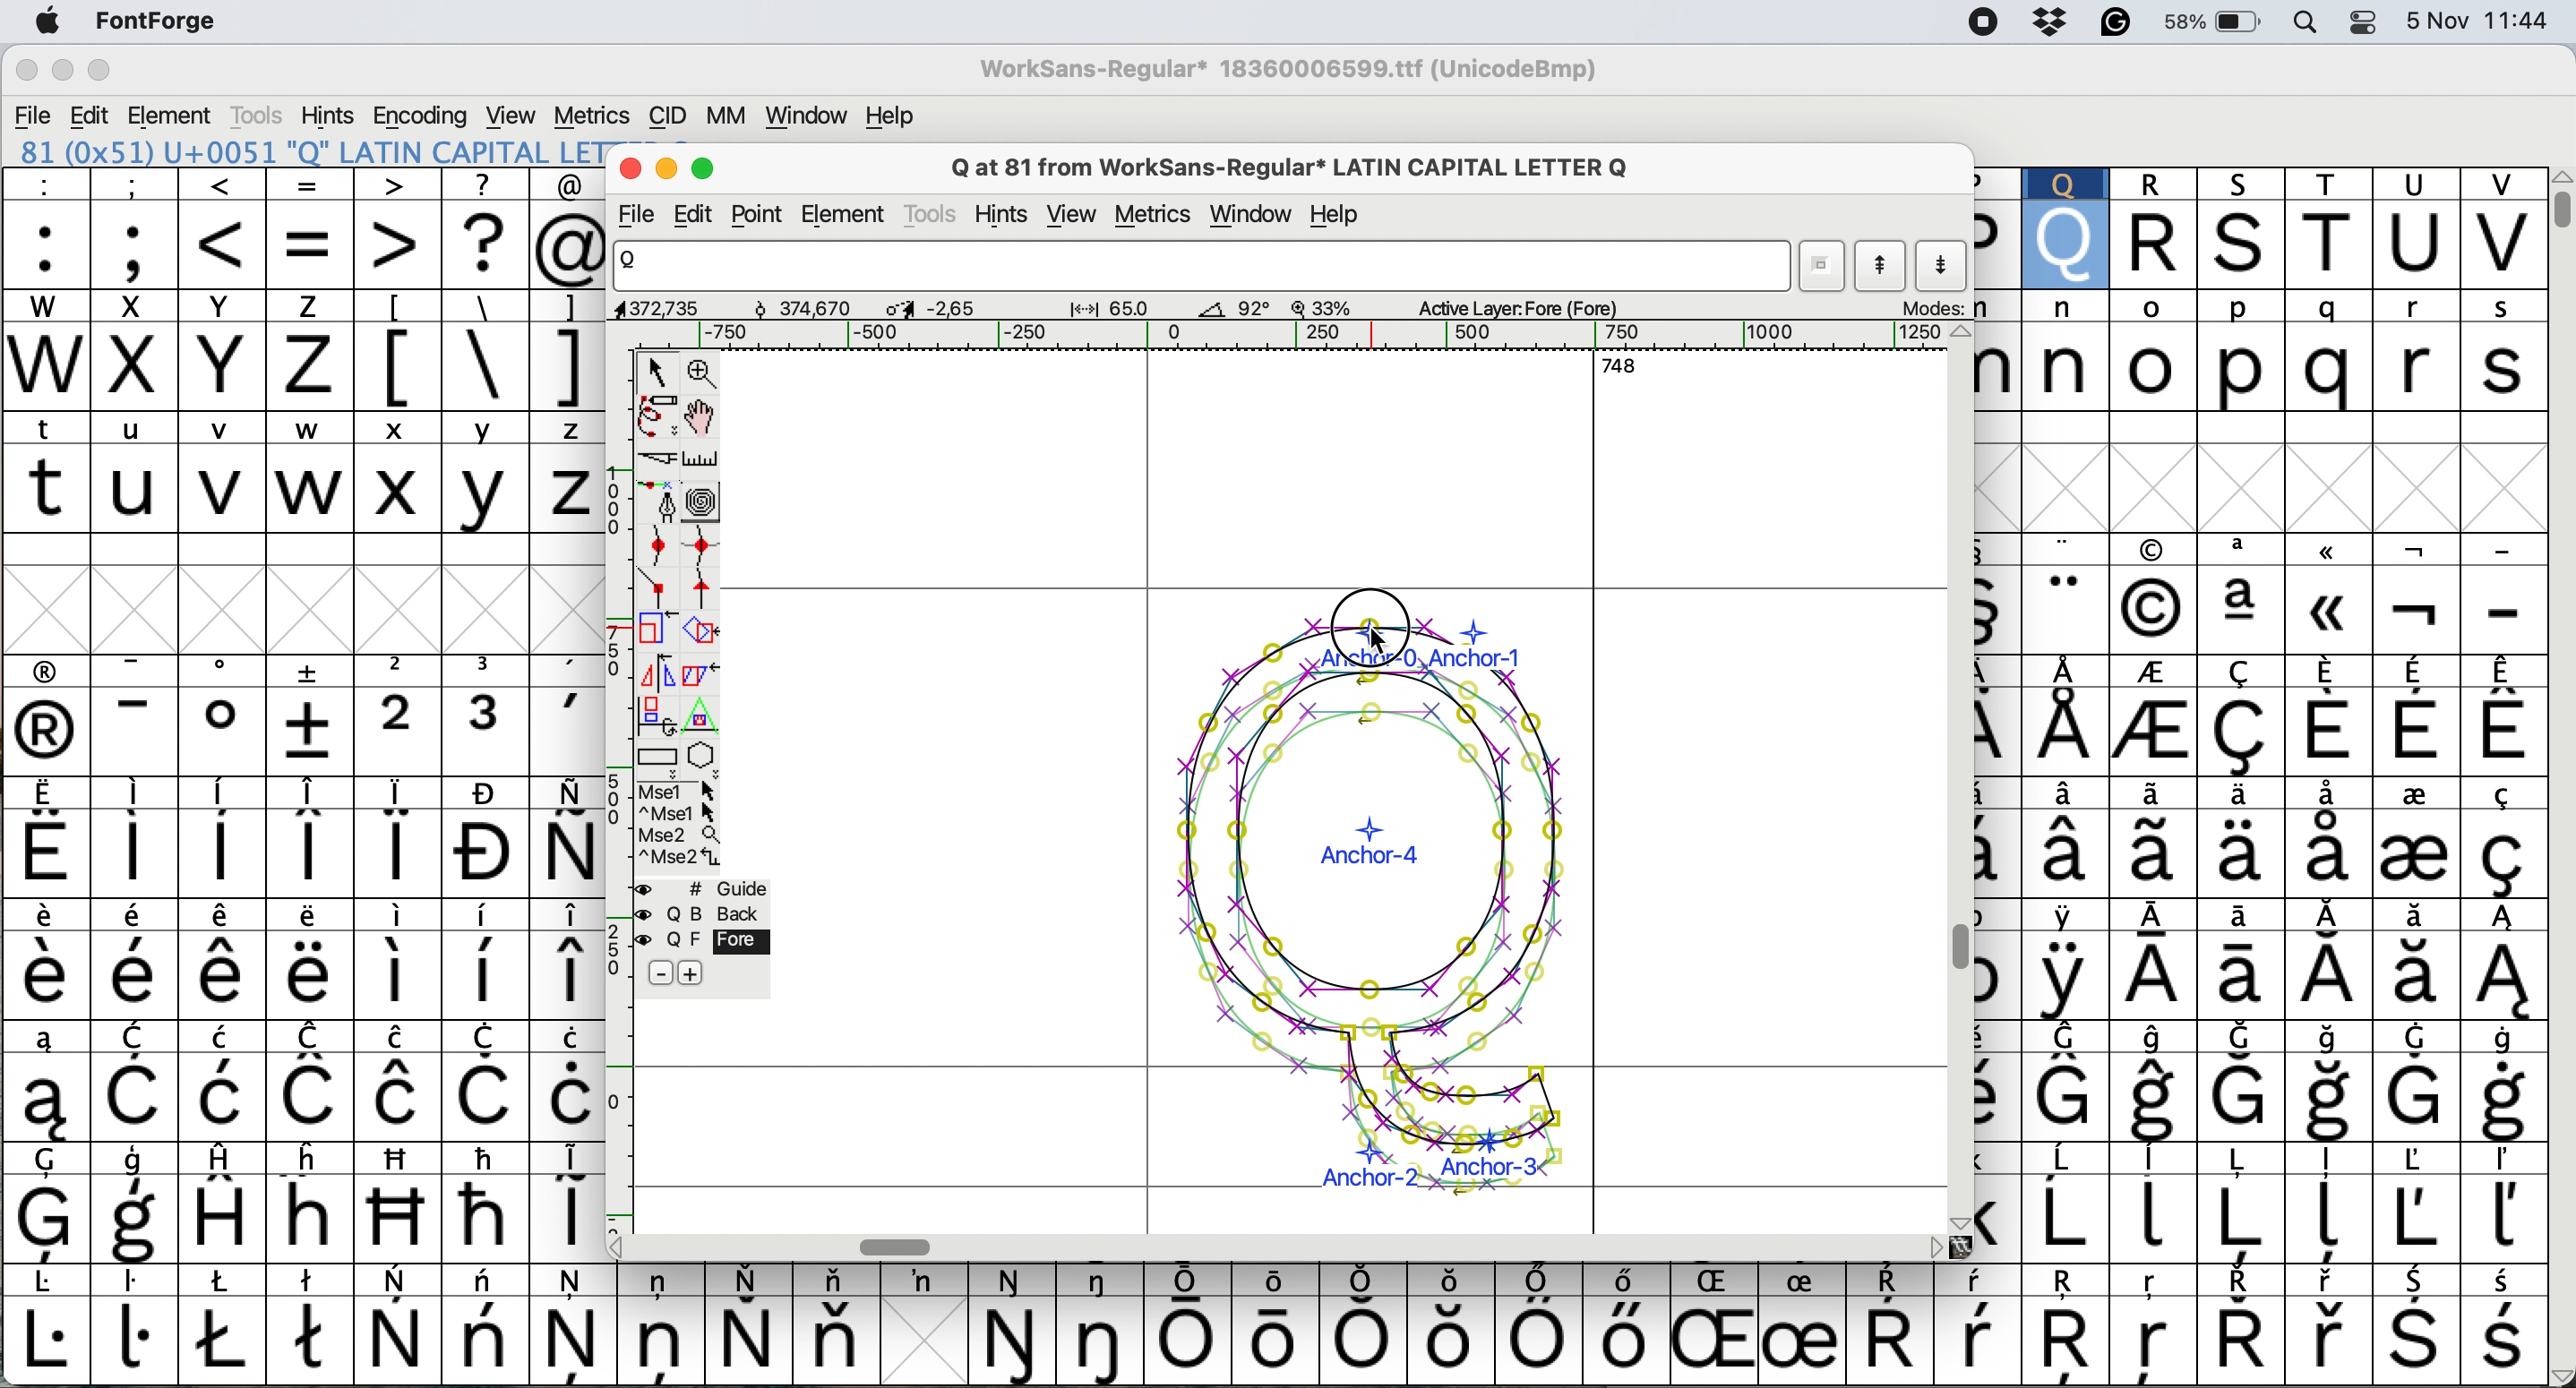 This screenshot has height=1388, width=2576. What do you see at coordinates (711, 974) in the screenshot?
I see `add` at bounding box center [711, 974].